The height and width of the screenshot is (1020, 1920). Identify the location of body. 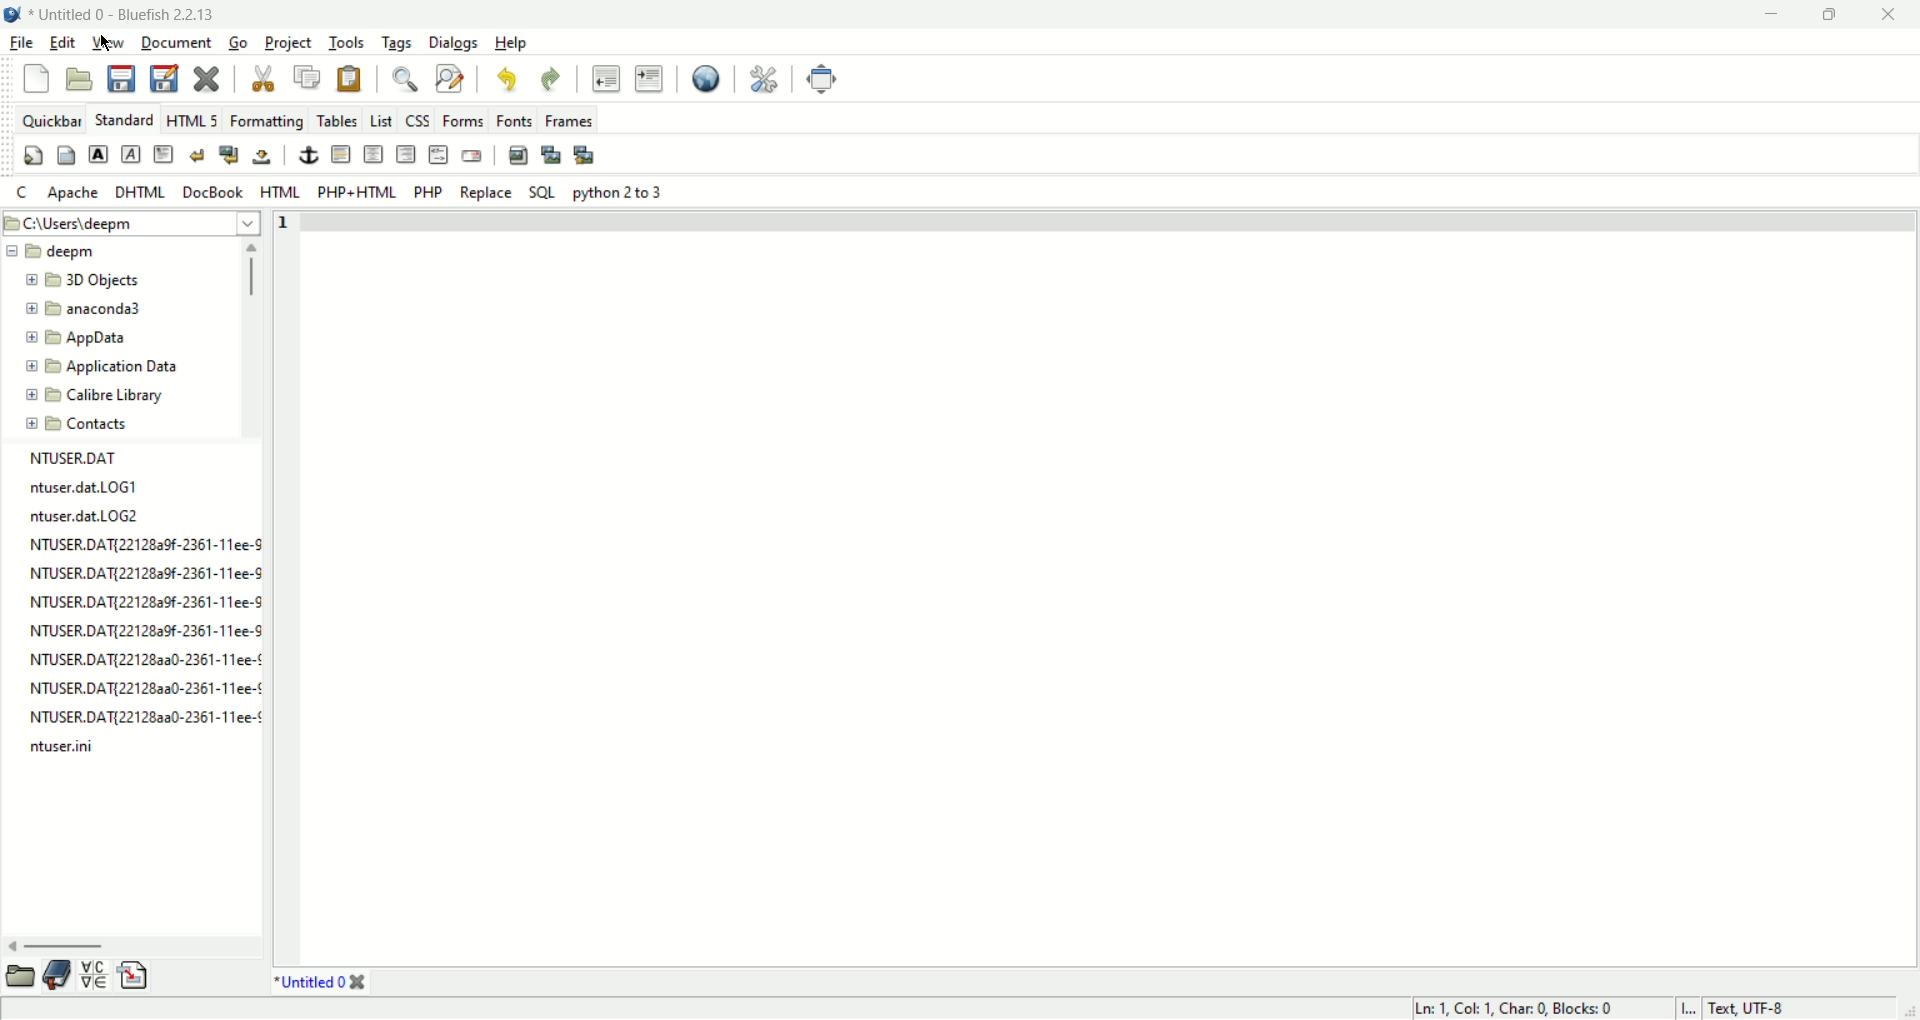
(65, 156).